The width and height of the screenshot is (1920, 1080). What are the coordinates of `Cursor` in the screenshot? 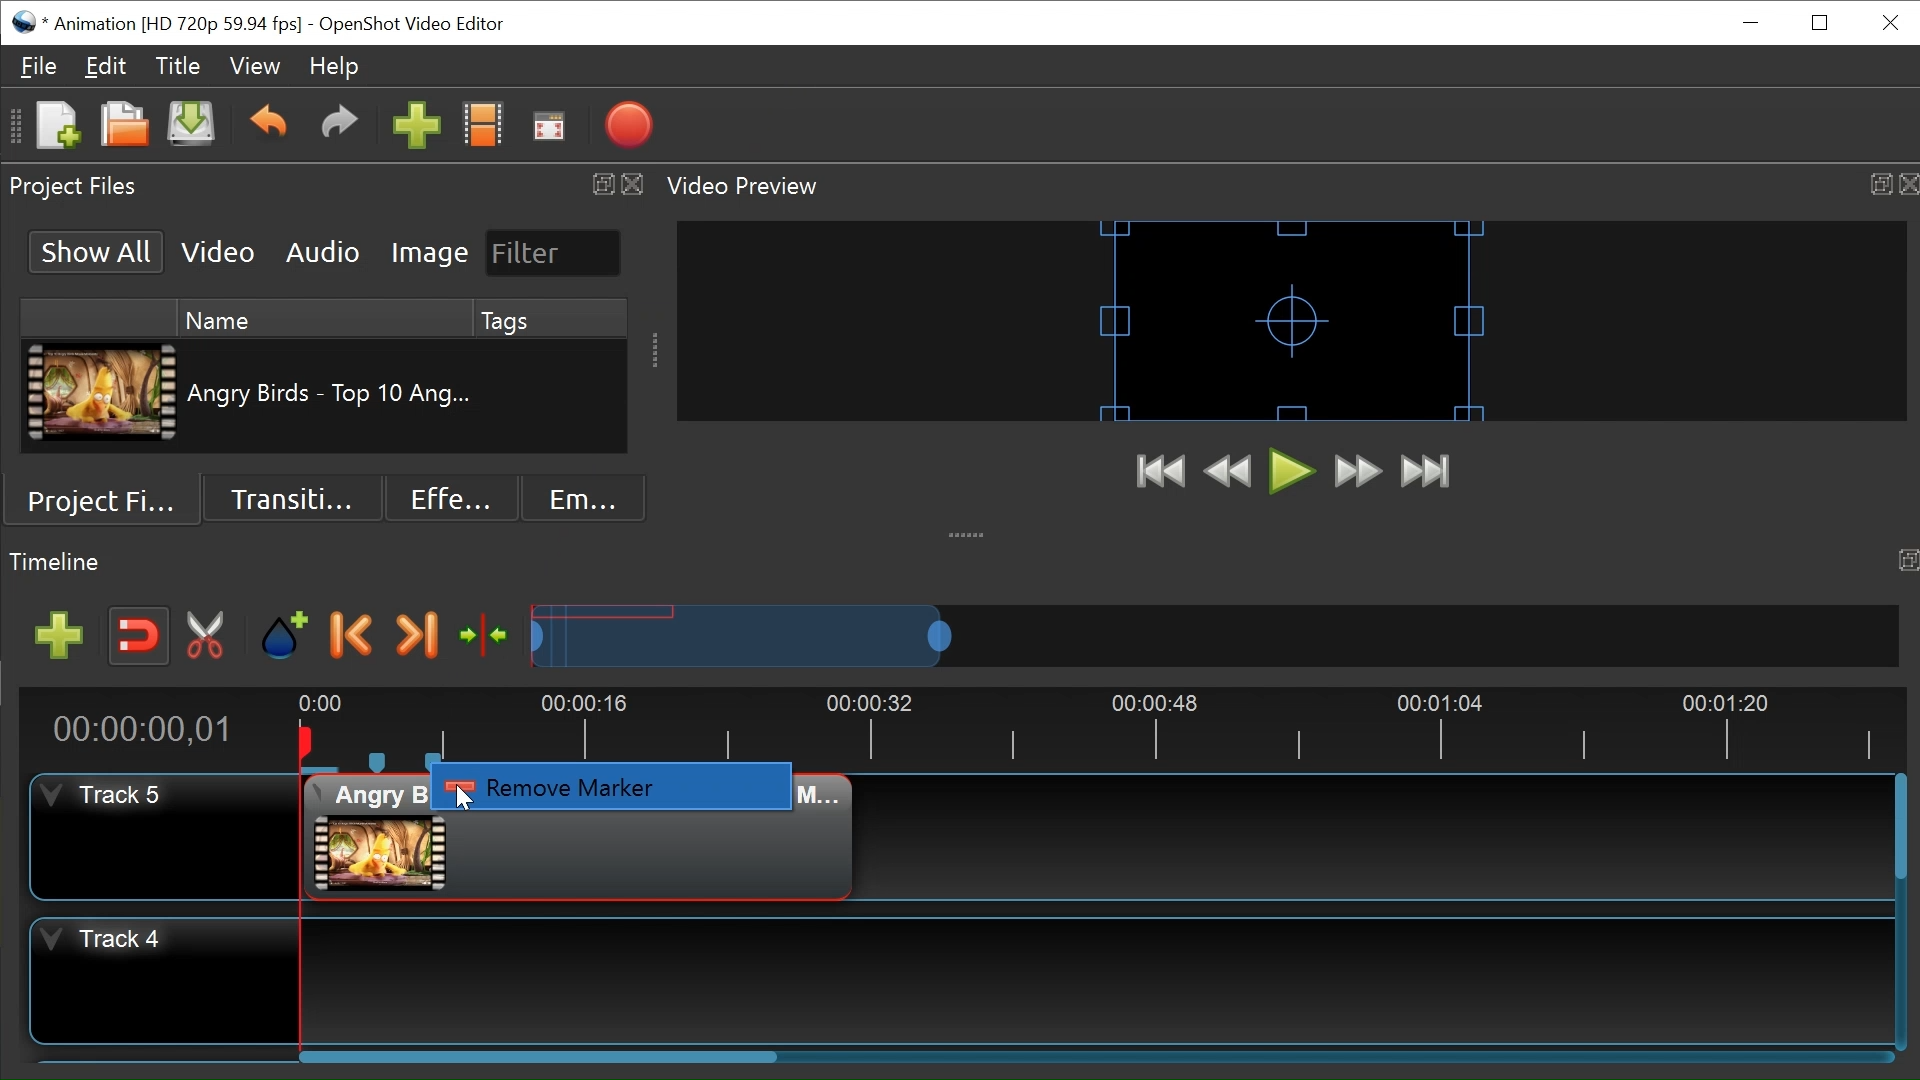 It's located at (467, 799).